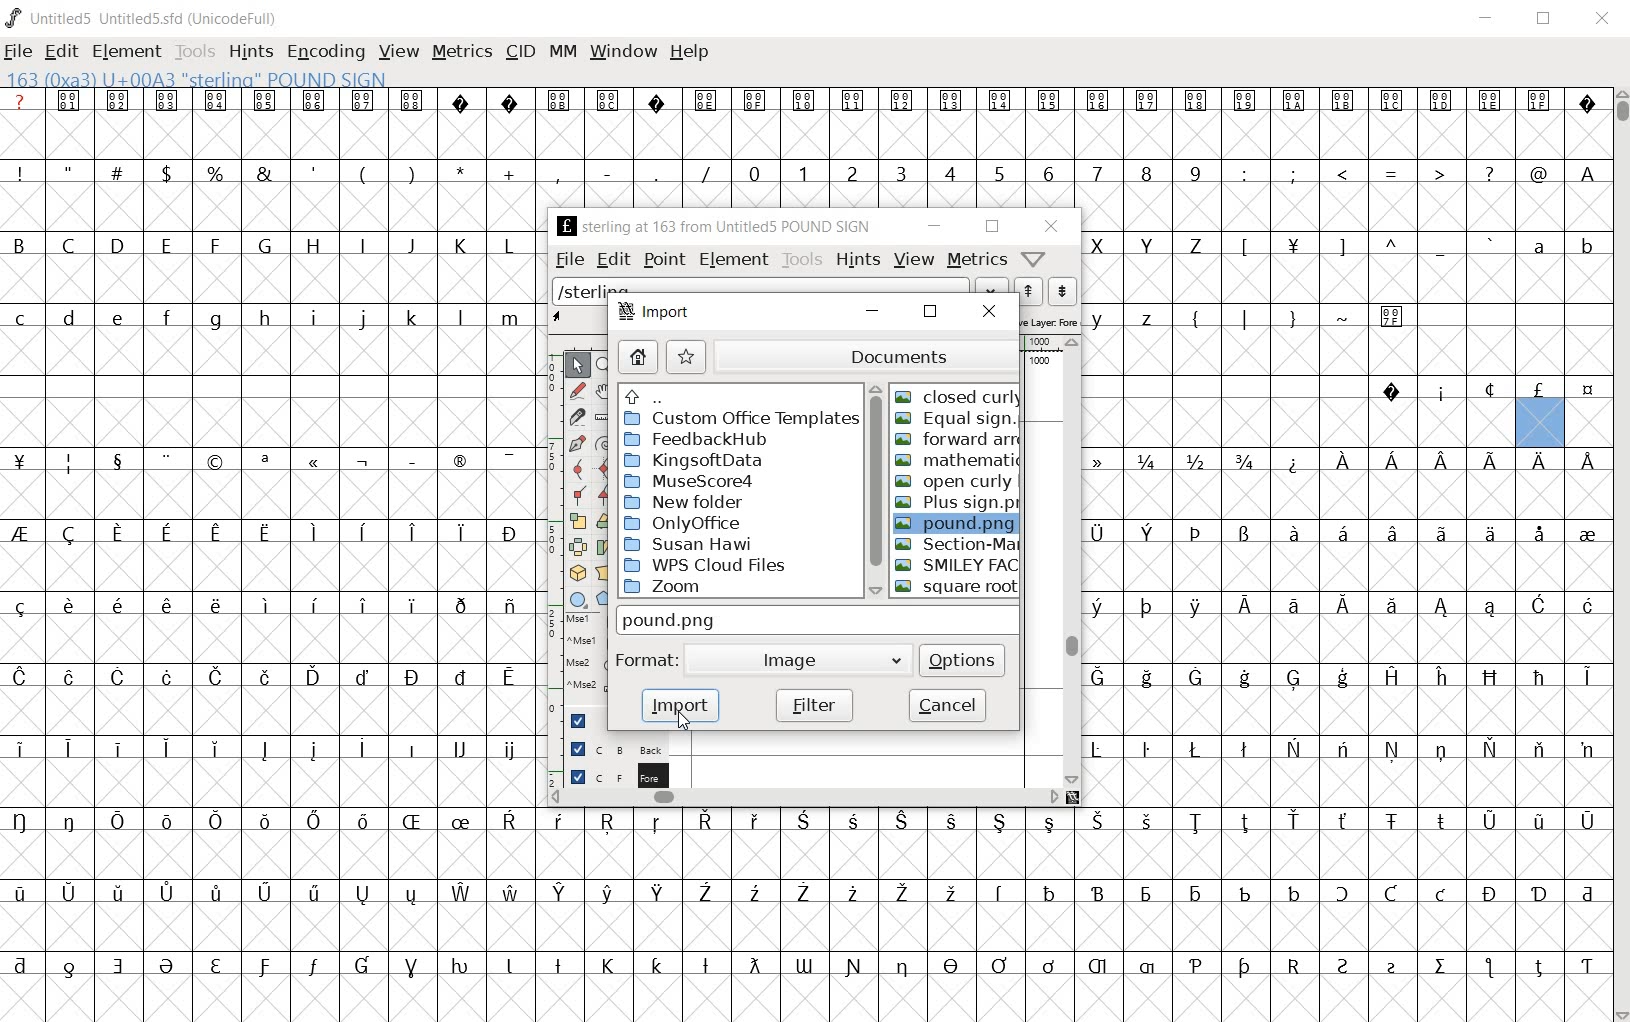 The width and height of the screenshot is (1630, 1022). Describe the element at coordinates (803, 894) in the screenshot. I see `Symbol` at that location.